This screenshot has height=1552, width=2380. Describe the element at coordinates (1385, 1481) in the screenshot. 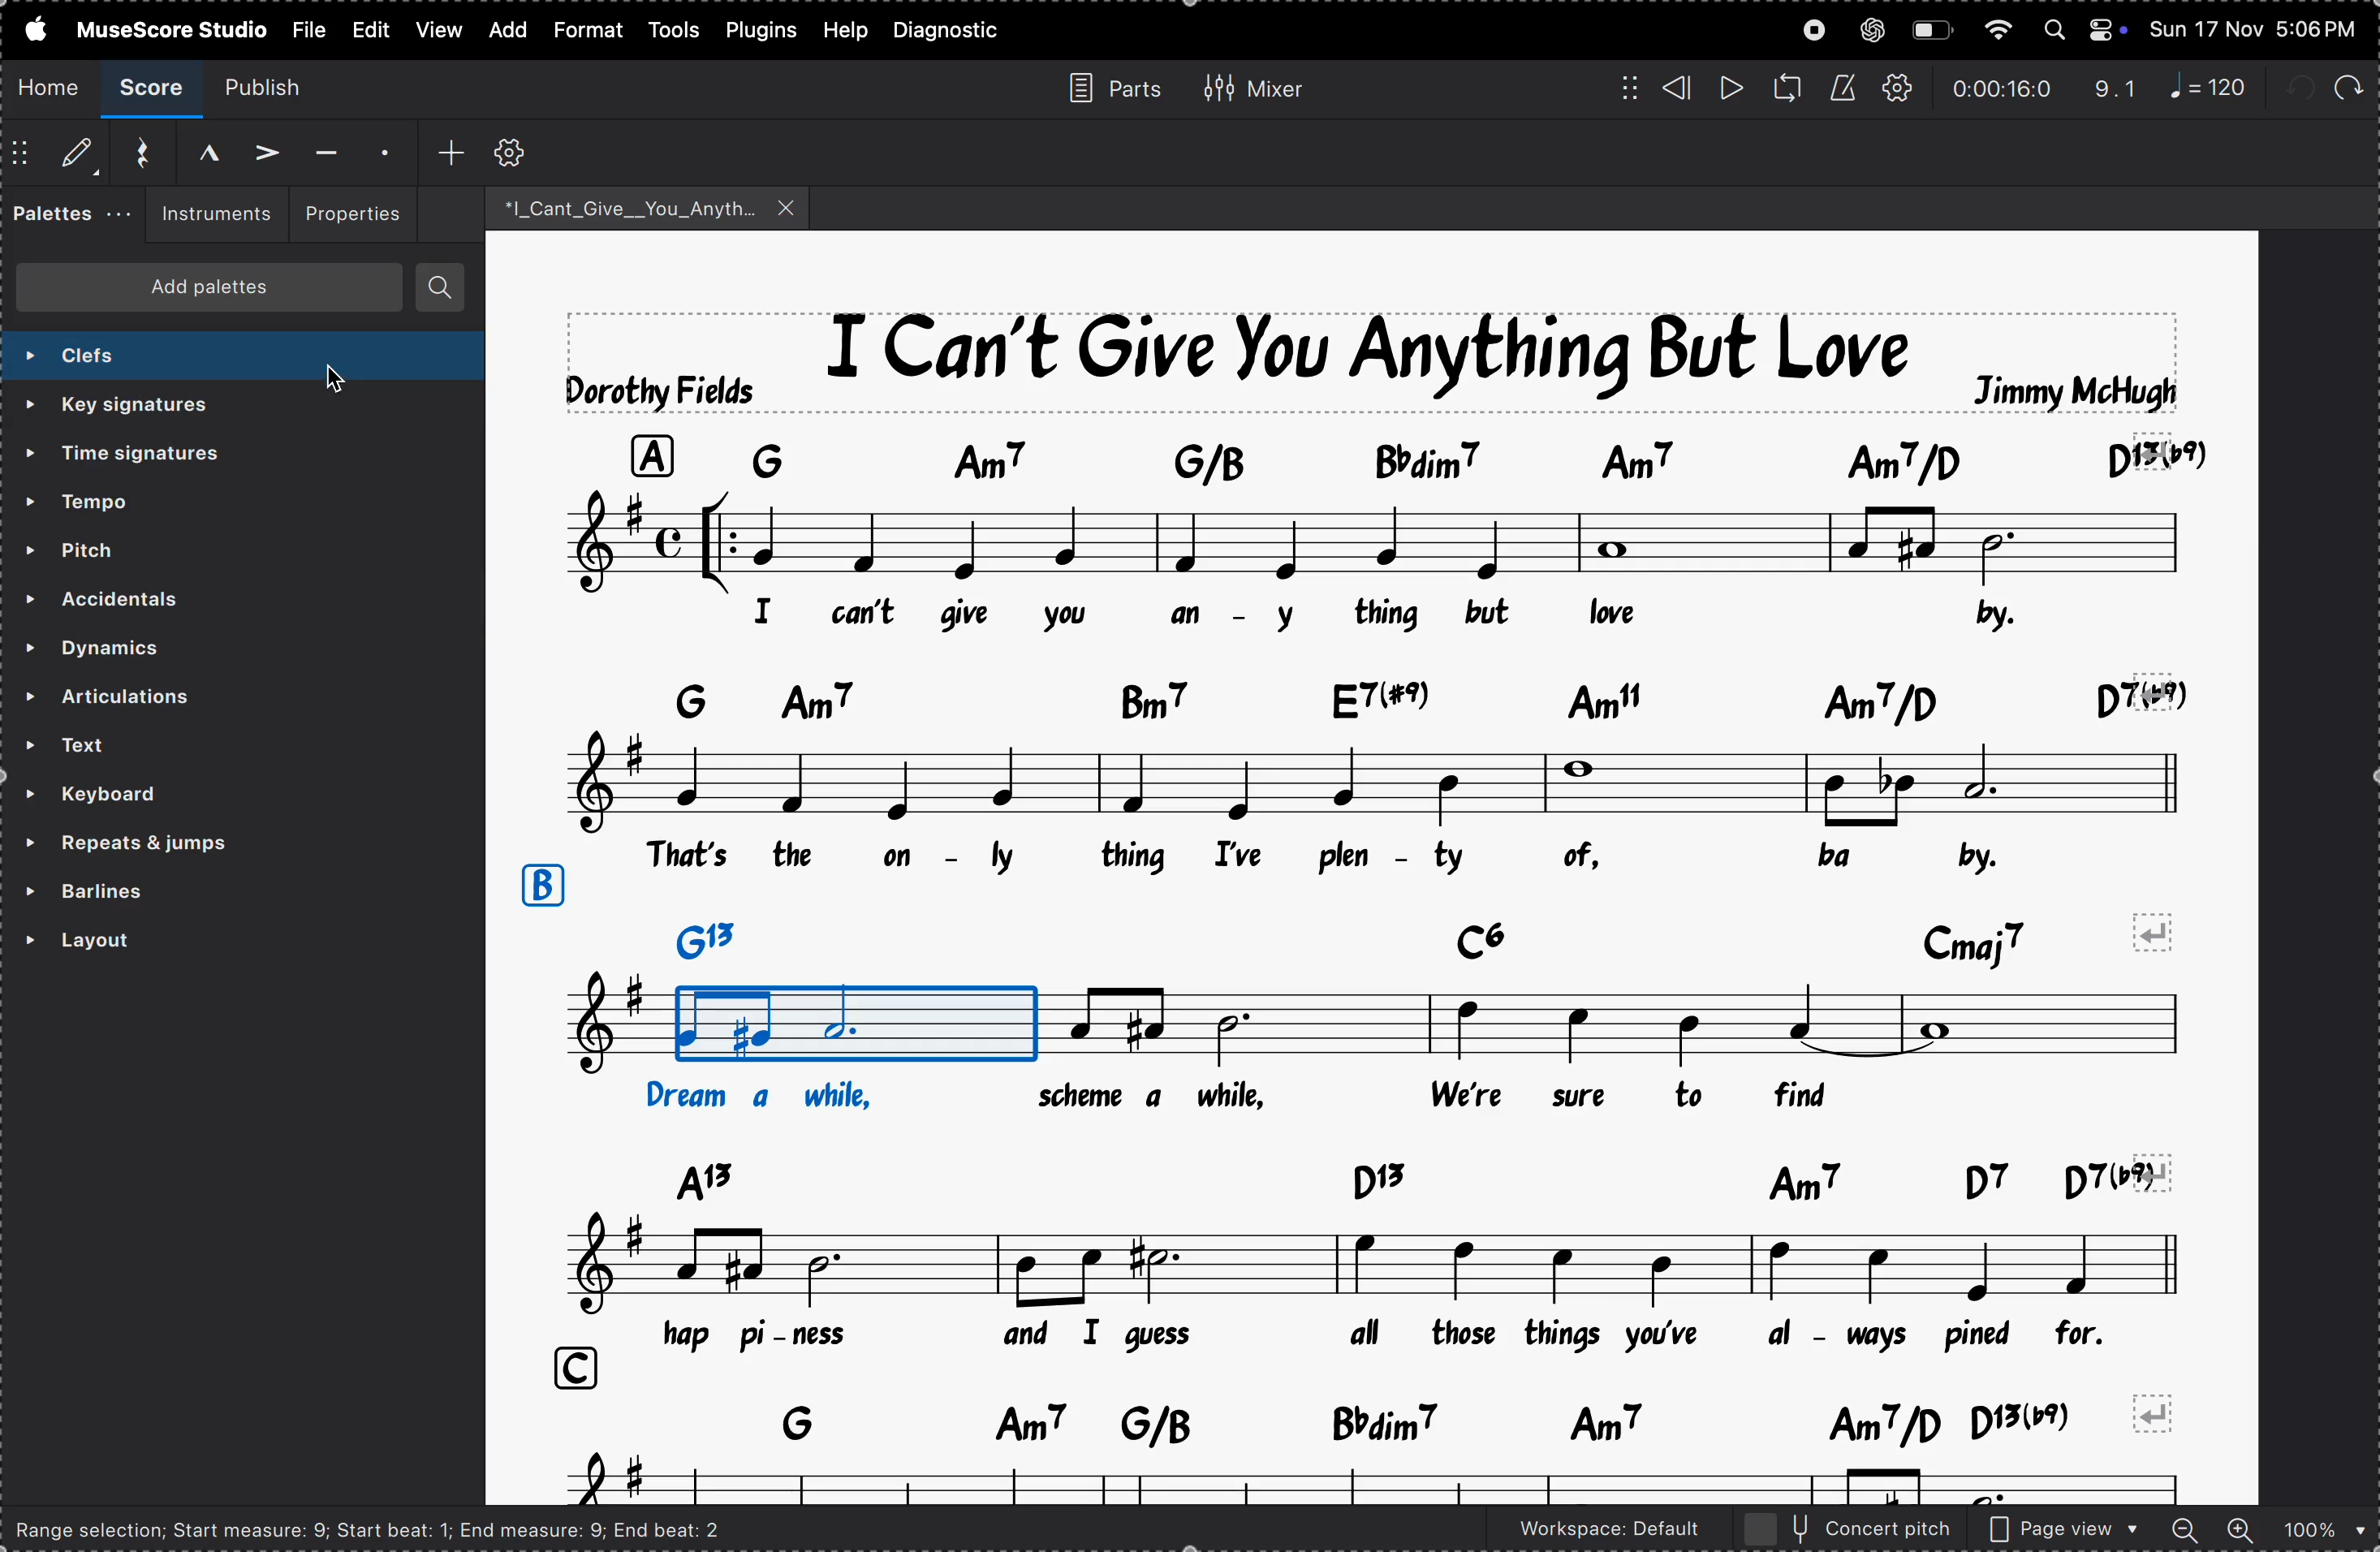

I see `notes` at that location.